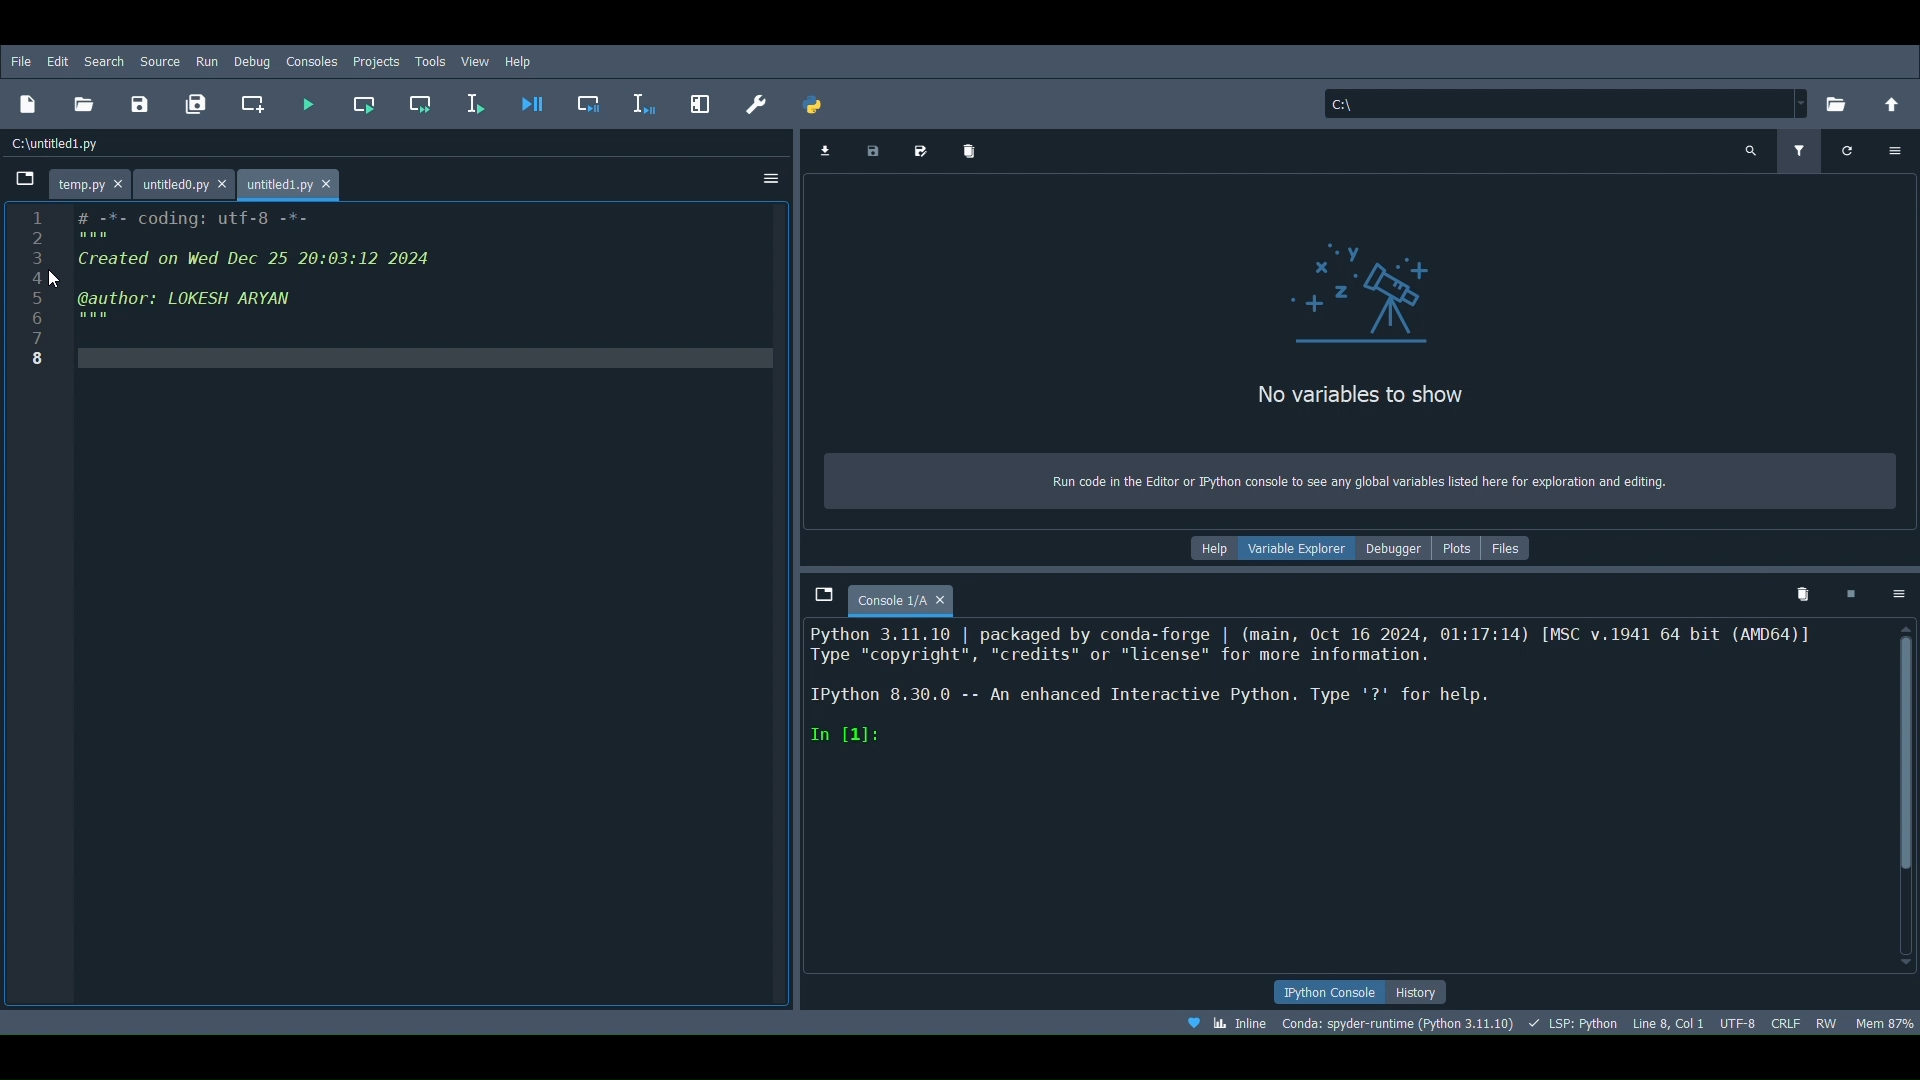  Describe the element at coordinates (824, 150) in the screenshot. I see `Import data` at that location.